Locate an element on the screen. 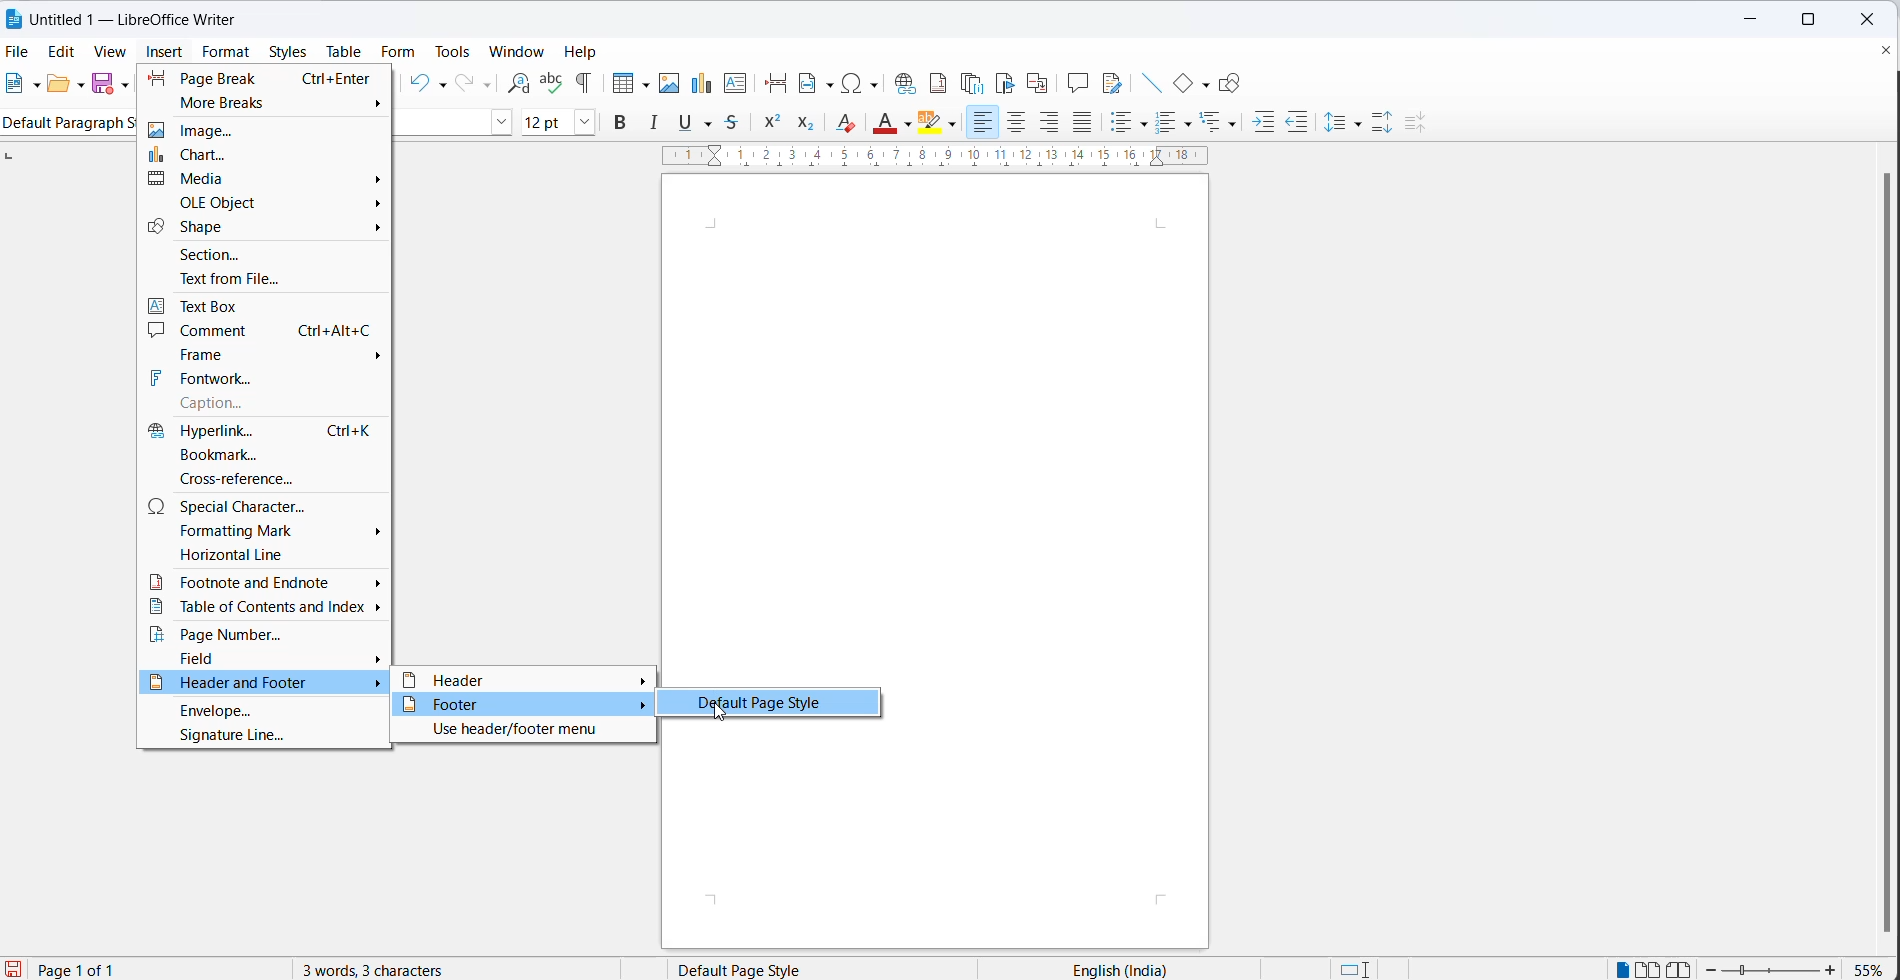 The height and width of the screenshot is (980, 1900). table of contents and index is located at coordinates (262, 608).